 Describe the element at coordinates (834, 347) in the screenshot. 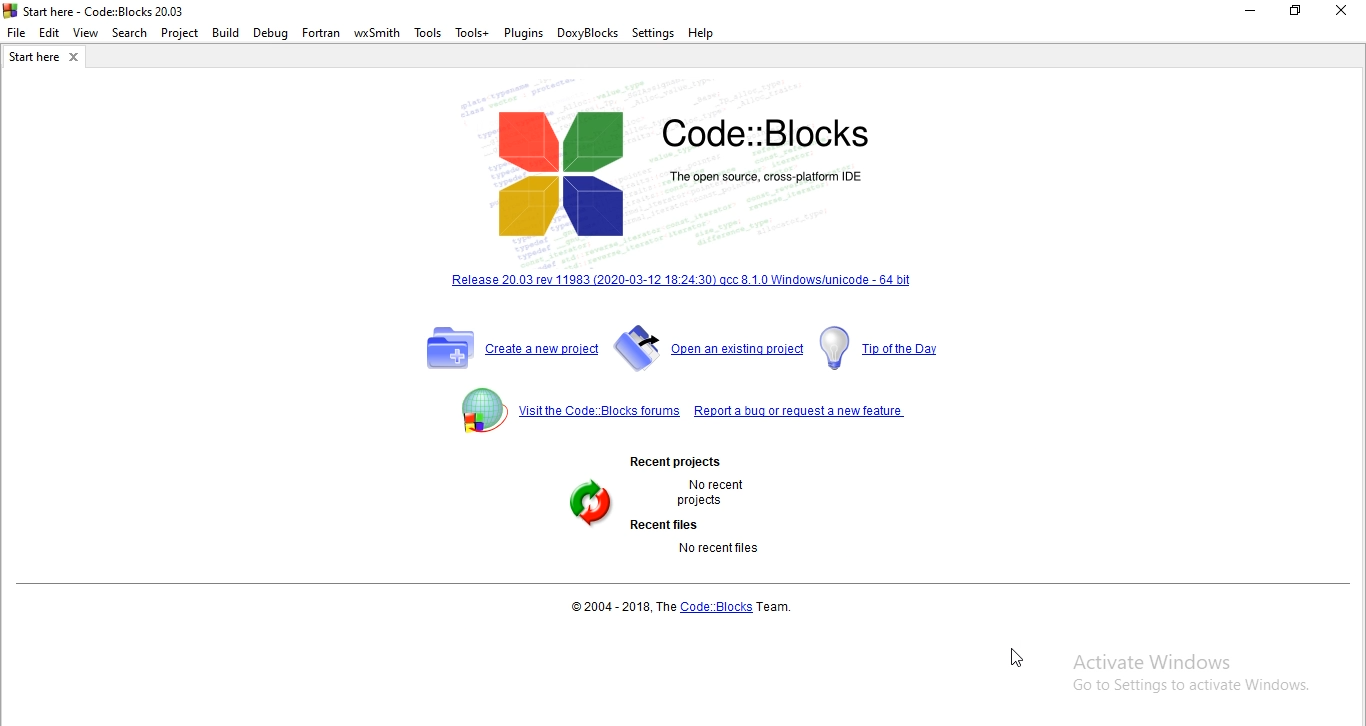

I see `logo` at that location.